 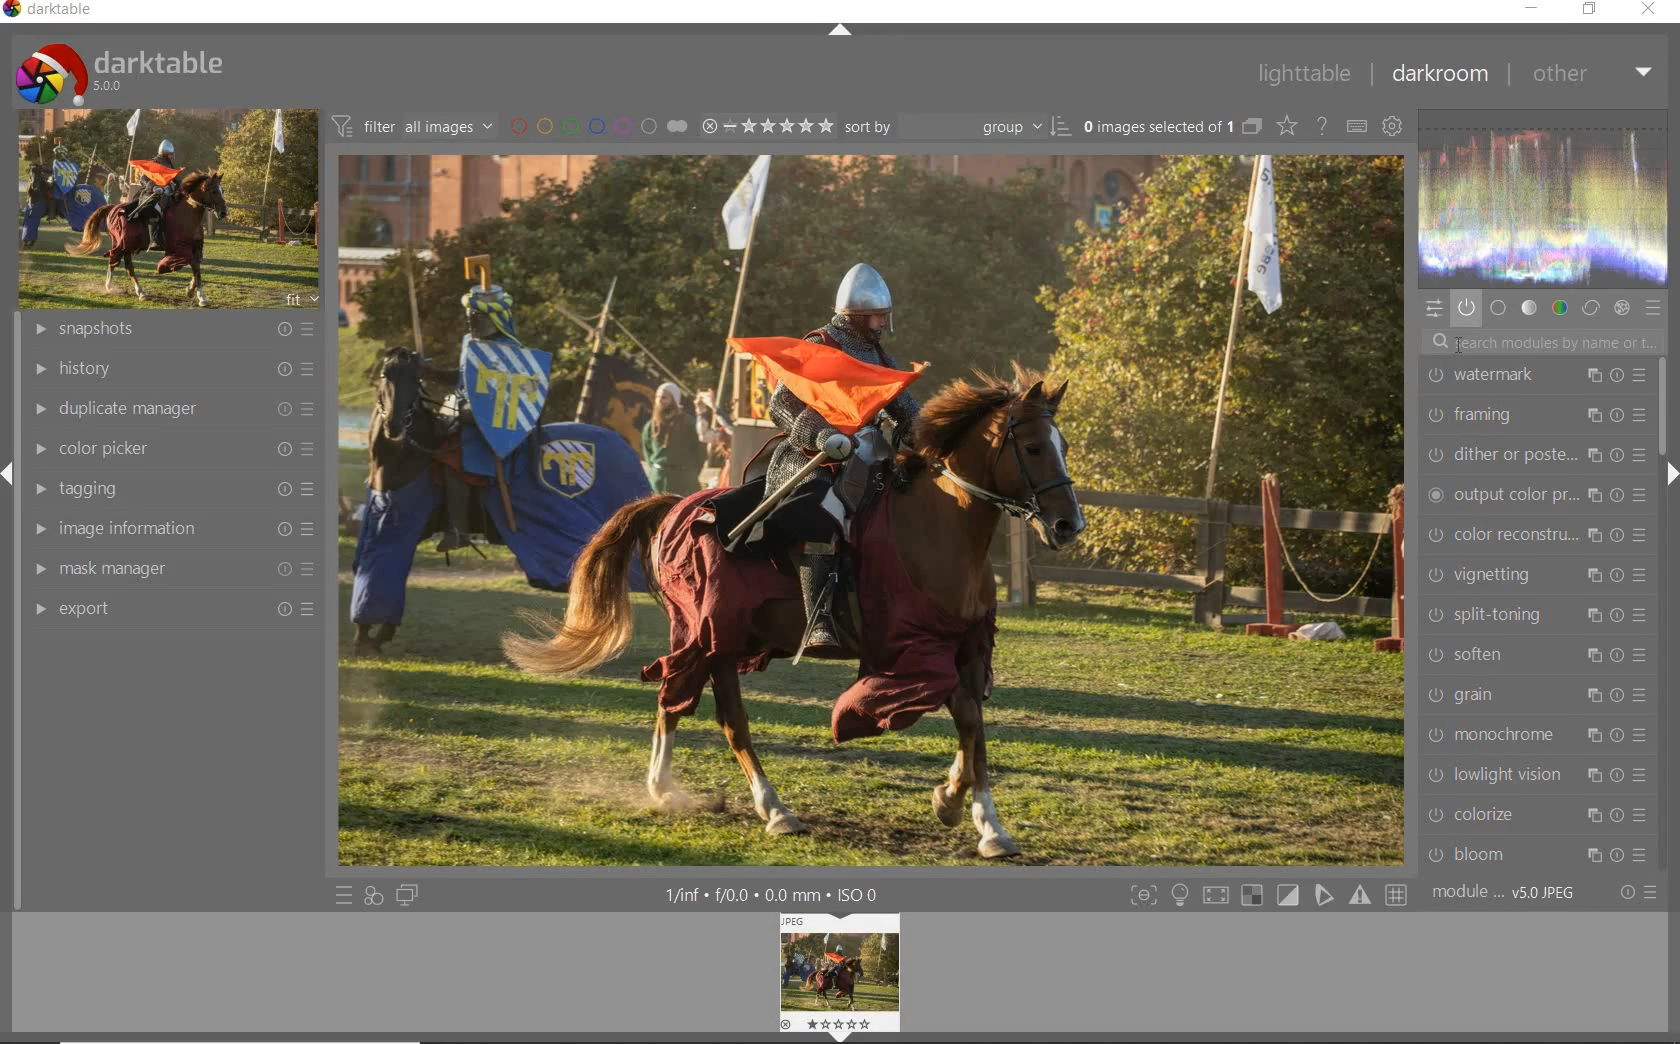 What do you see at coordinates (1561, 306) in the screenshot?
I see `color` at bounding box center [1561, 306].